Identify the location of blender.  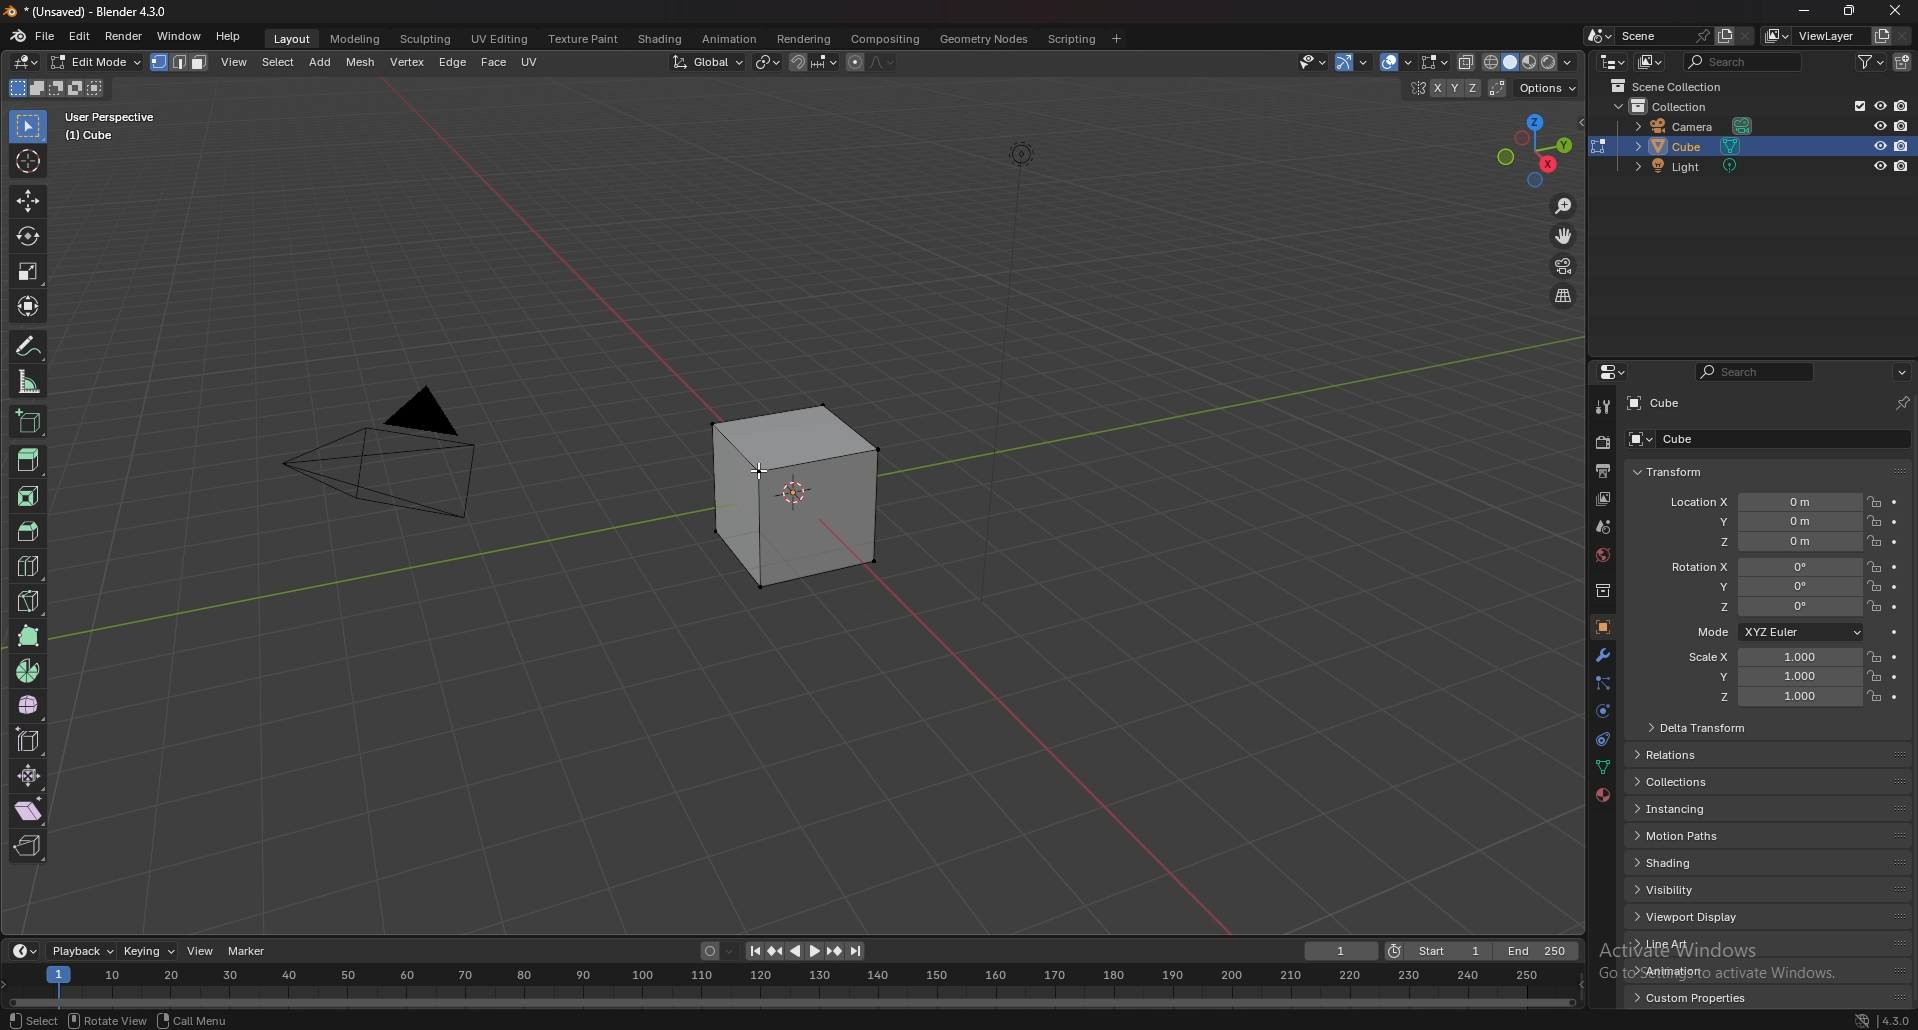
(16, 36).